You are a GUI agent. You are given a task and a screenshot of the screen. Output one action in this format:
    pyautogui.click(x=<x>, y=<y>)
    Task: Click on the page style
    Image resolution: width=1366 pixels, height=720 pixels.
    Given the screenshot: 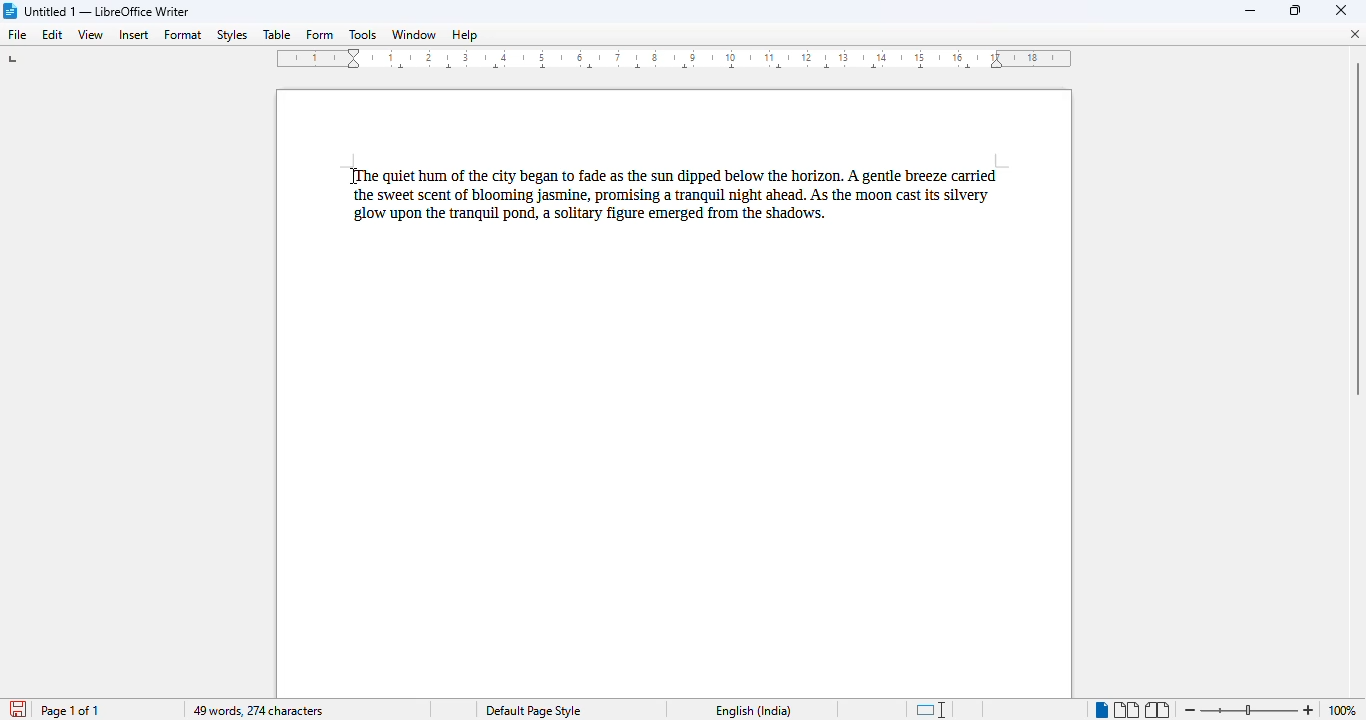 What is the action you would take?
    pyautogui.click(x=533, y=710)
    